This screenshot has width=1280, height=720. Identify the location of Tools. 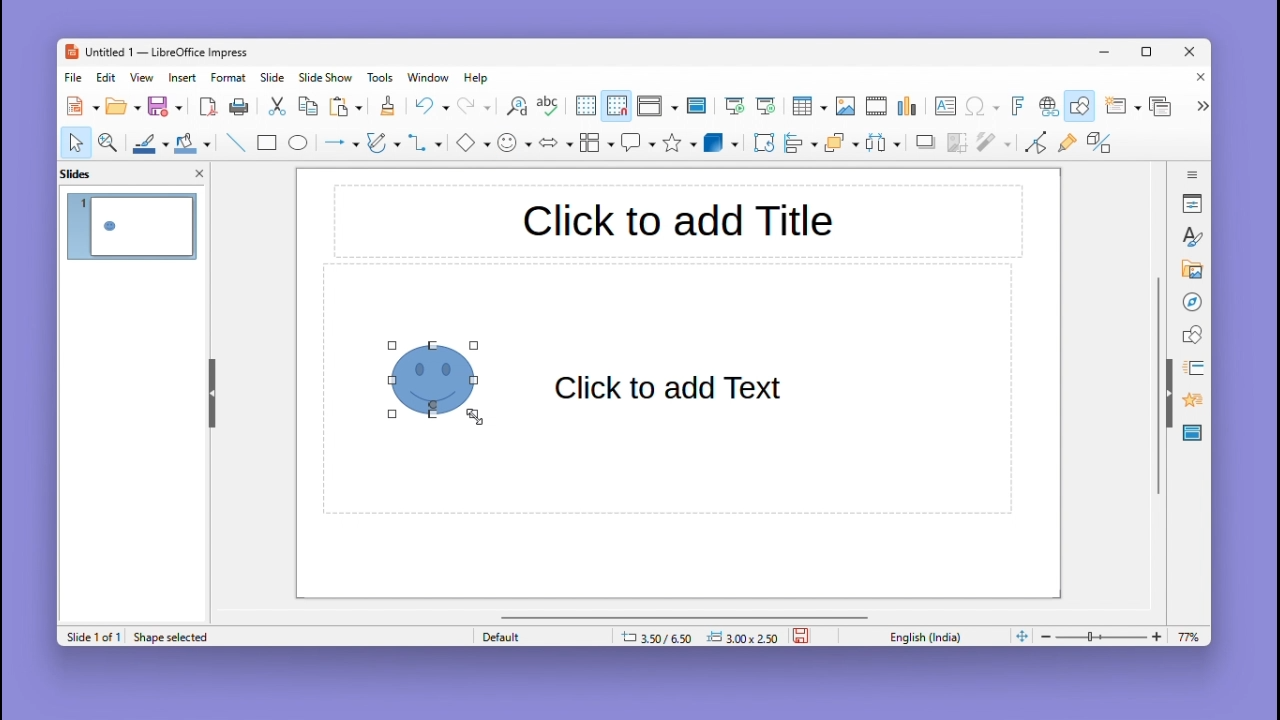
(383, 77).